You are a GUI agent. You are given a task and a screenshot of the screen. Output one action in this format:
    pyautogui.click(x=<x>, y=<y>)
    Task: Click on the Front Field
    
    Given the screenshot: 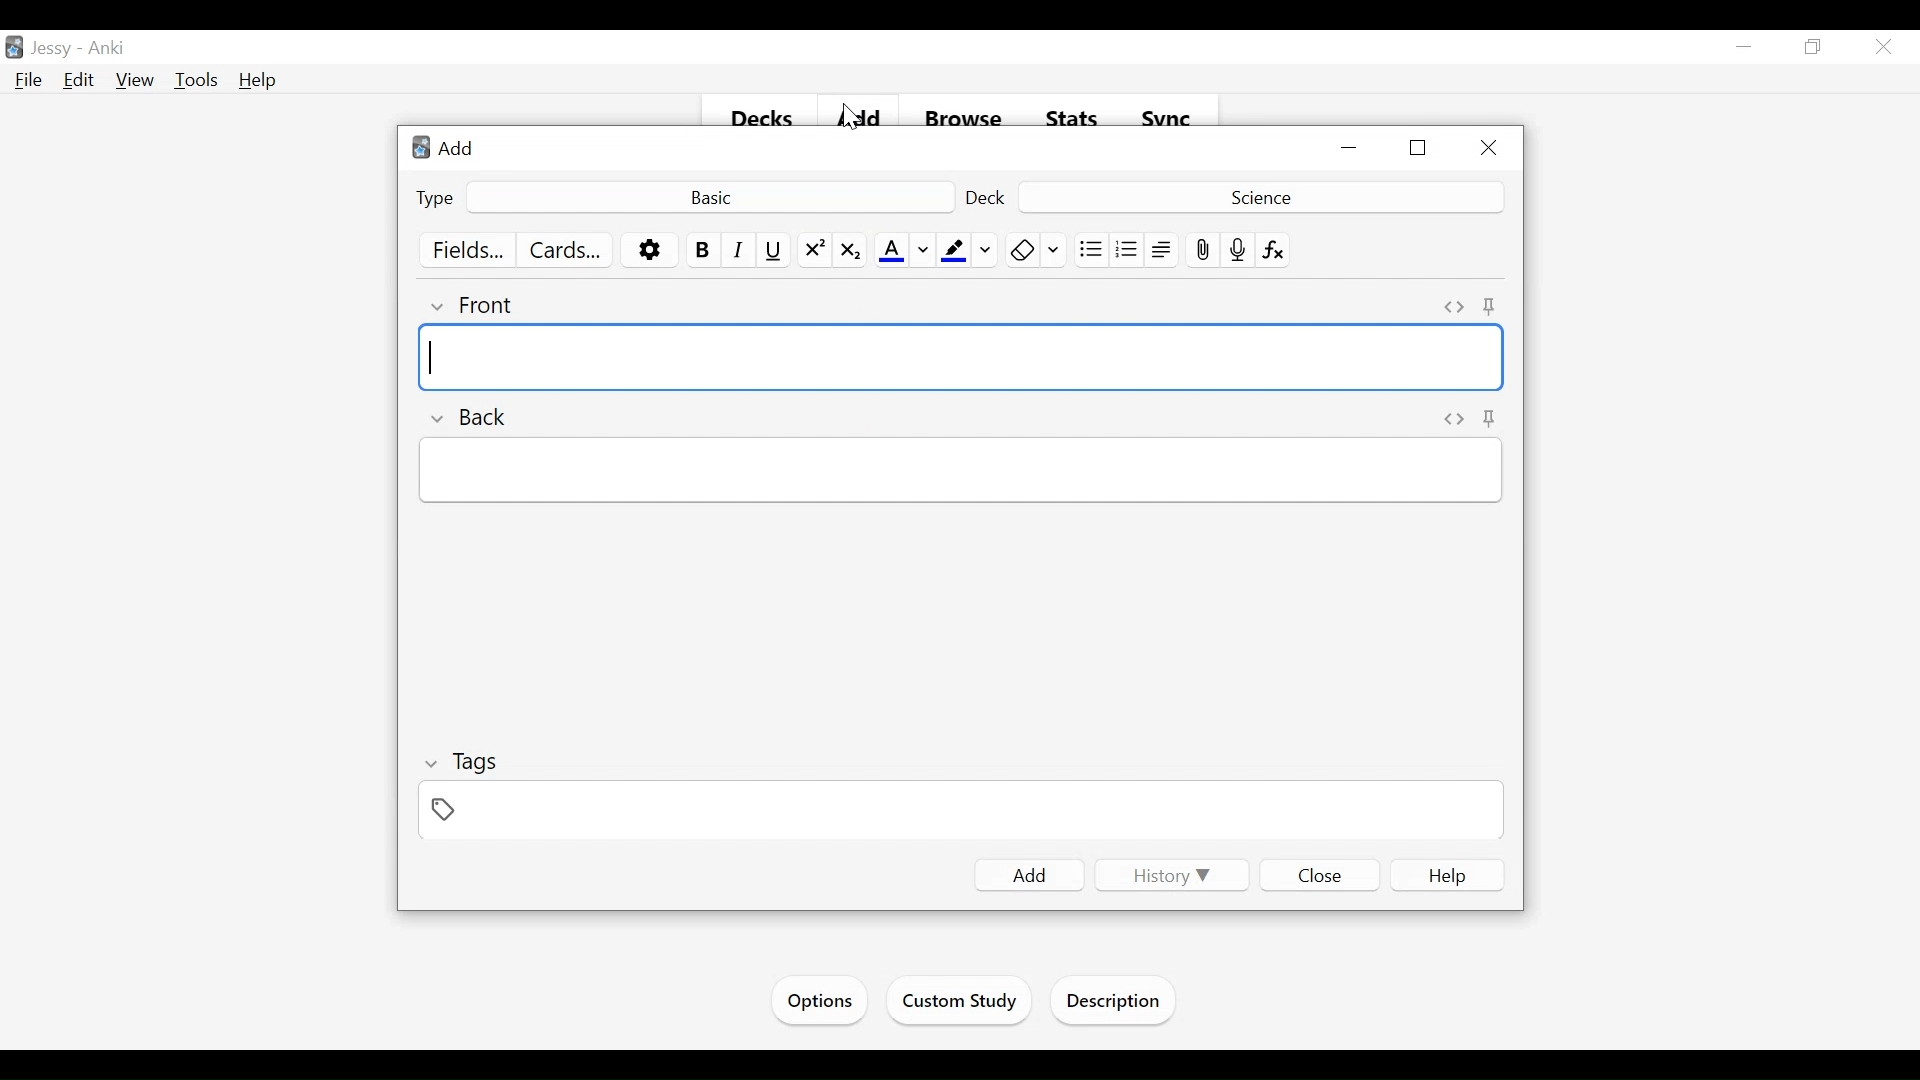 What is the action you would take?
    pyautogui.click(x=962, y=358)
    